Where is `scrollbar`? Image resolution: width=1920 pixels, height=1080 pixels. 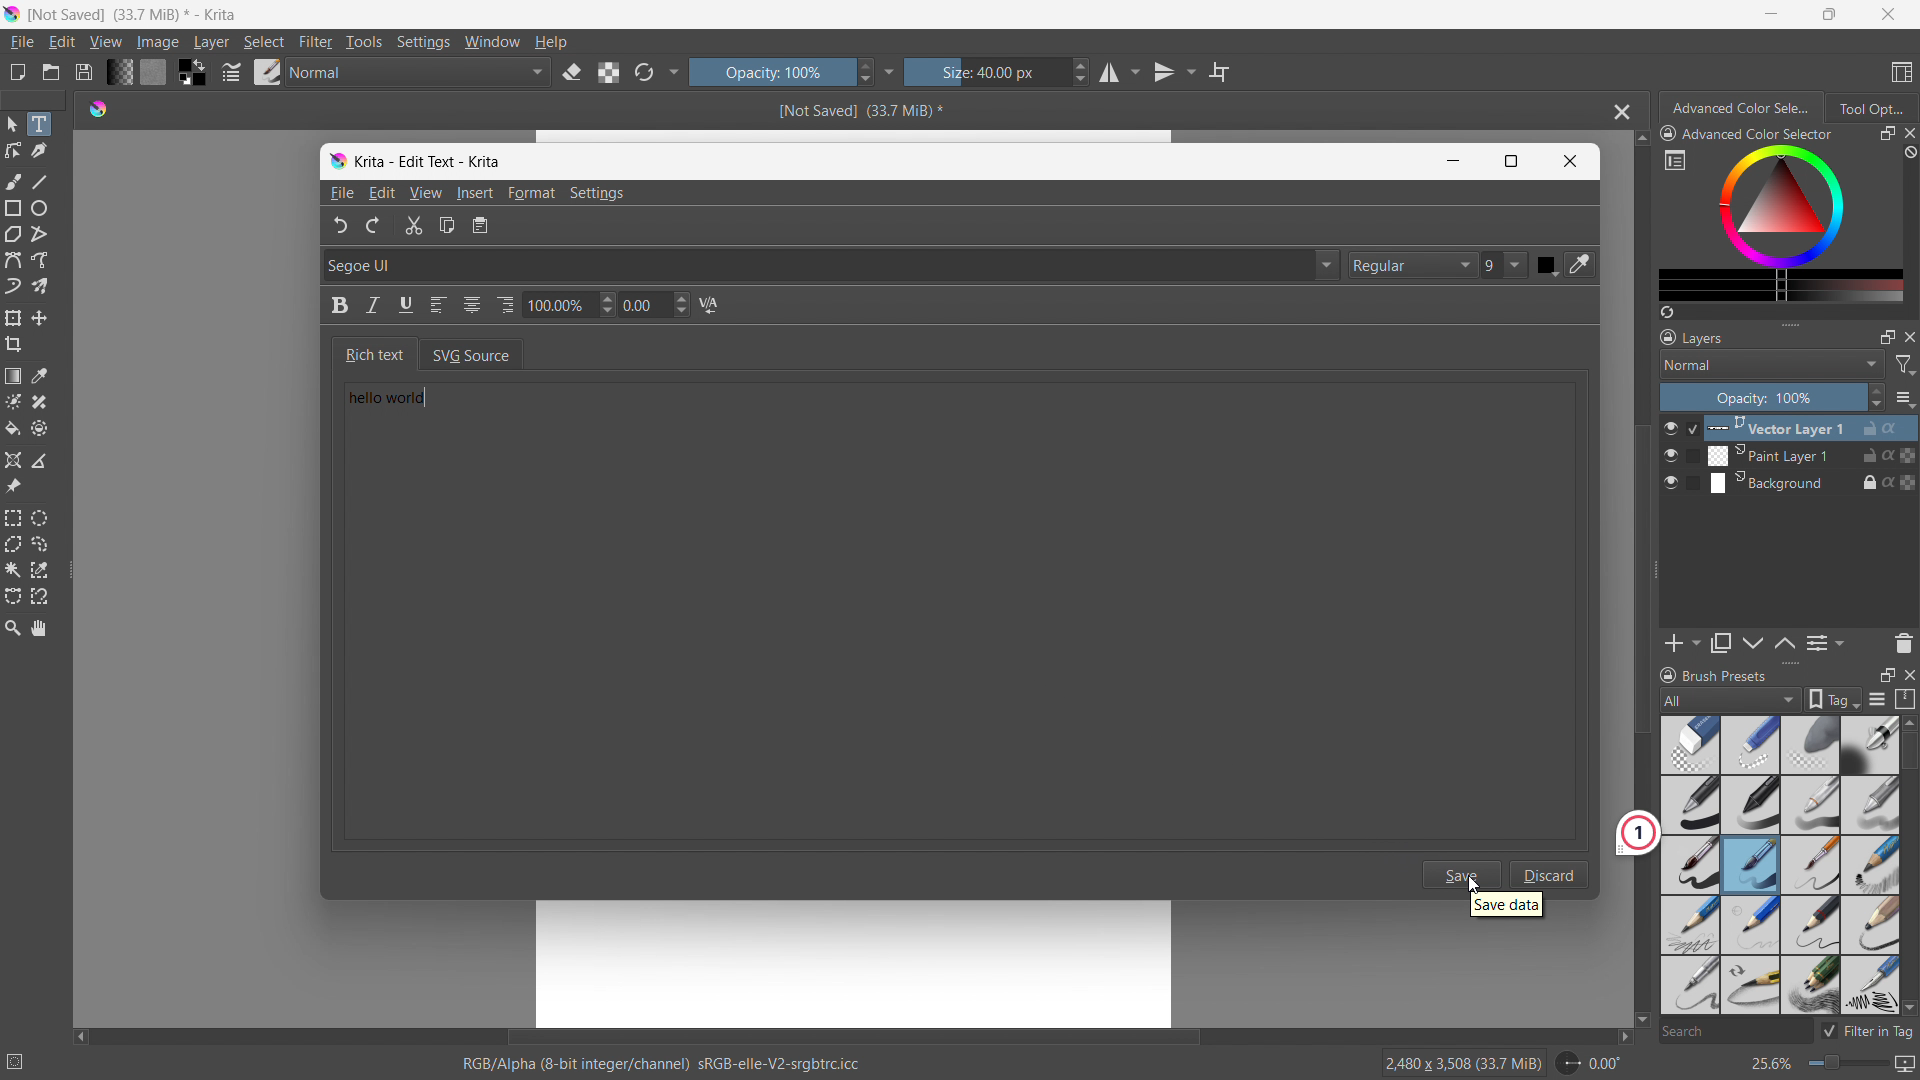 scrollbar is located at coordinates (1908, 838).